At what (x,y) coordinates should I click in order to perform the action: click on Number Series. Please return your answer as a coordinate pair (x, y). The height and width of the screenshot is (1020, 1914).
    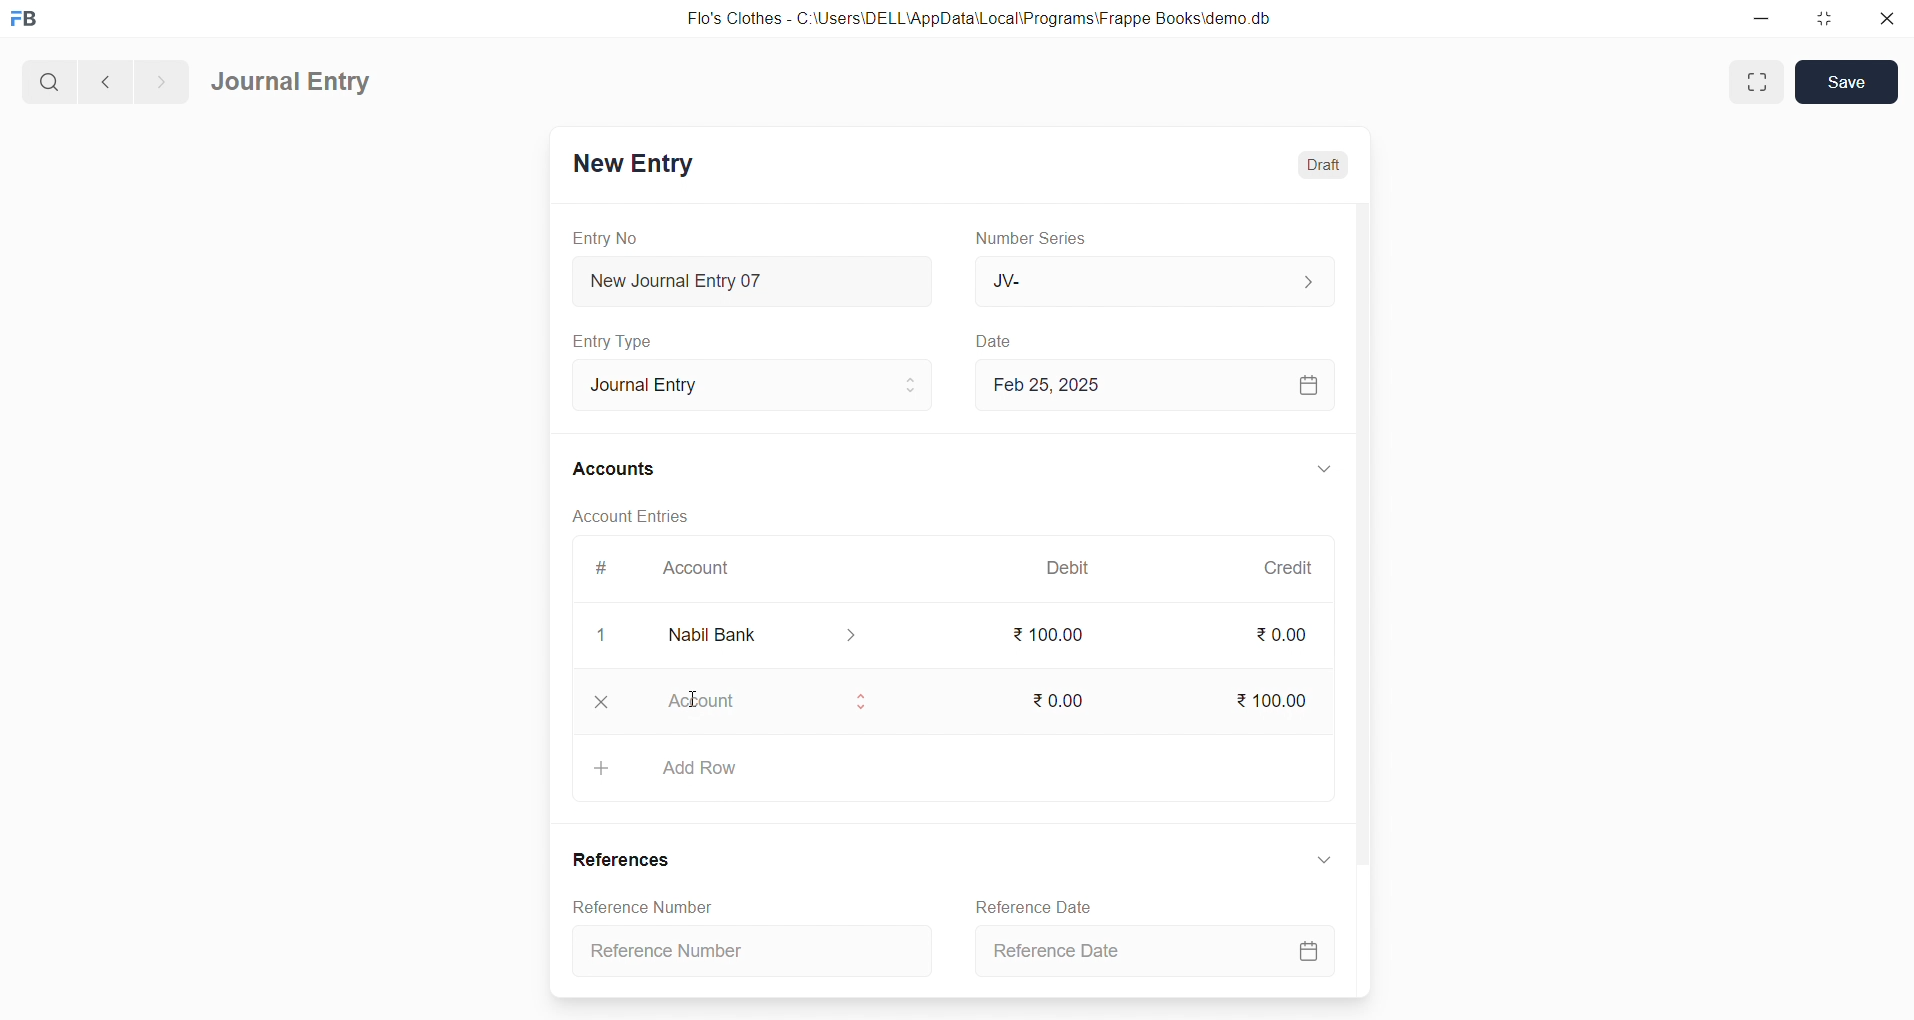
    Looking at the image, I should click on (1037, 239).